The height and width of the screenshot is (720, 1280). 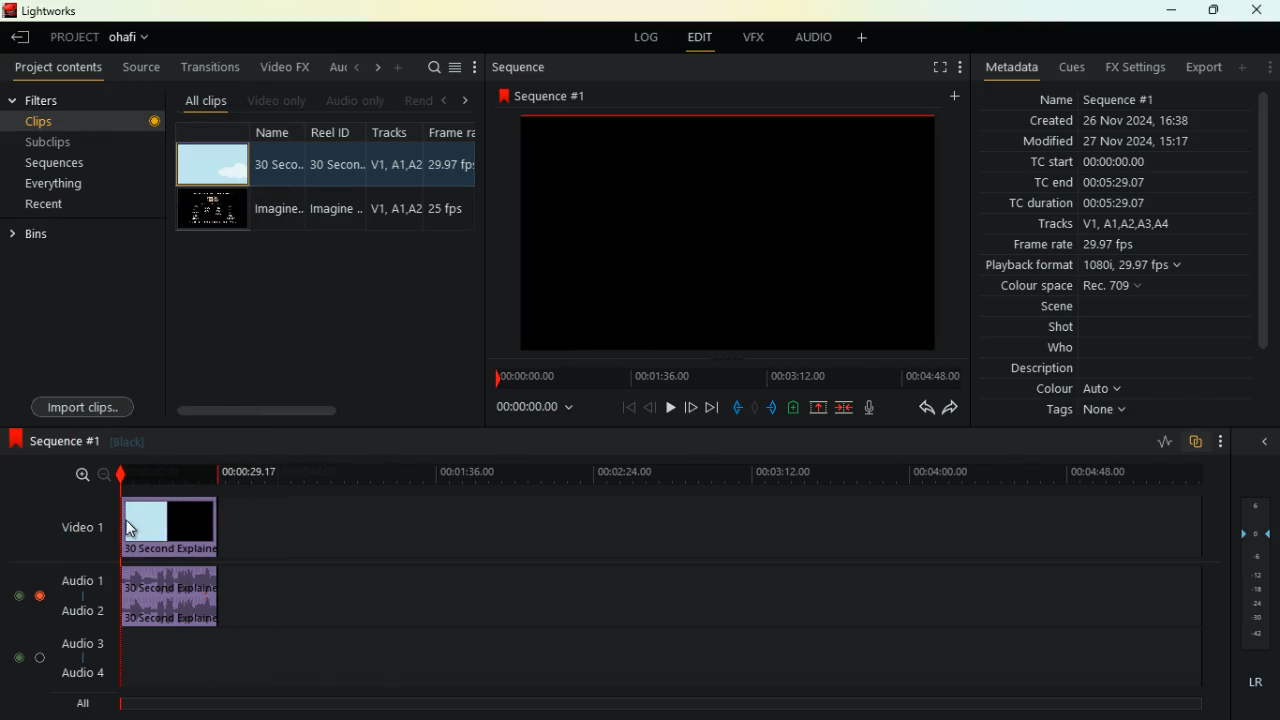 I want to click on video, so click(x=210, y=211).